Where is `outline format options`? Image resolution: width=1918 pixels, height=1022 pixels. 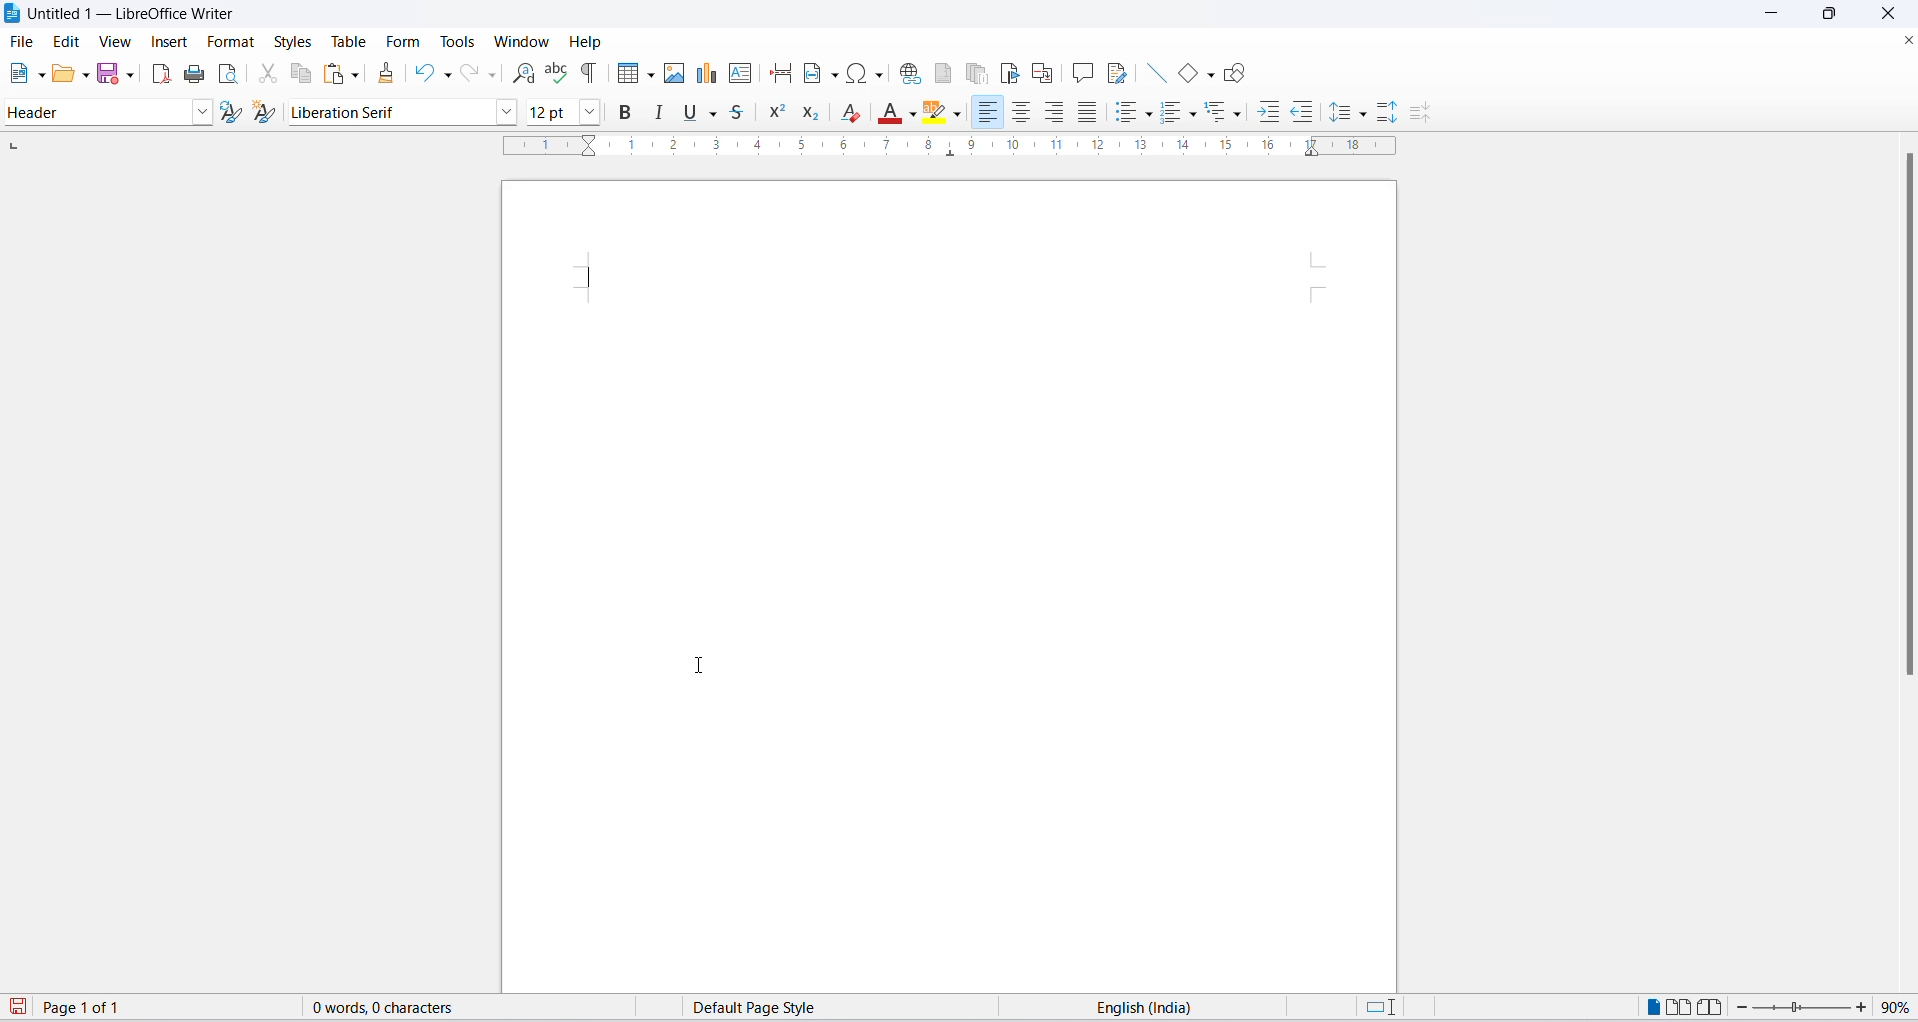
outline format options is located at coordinates (1237, 115).